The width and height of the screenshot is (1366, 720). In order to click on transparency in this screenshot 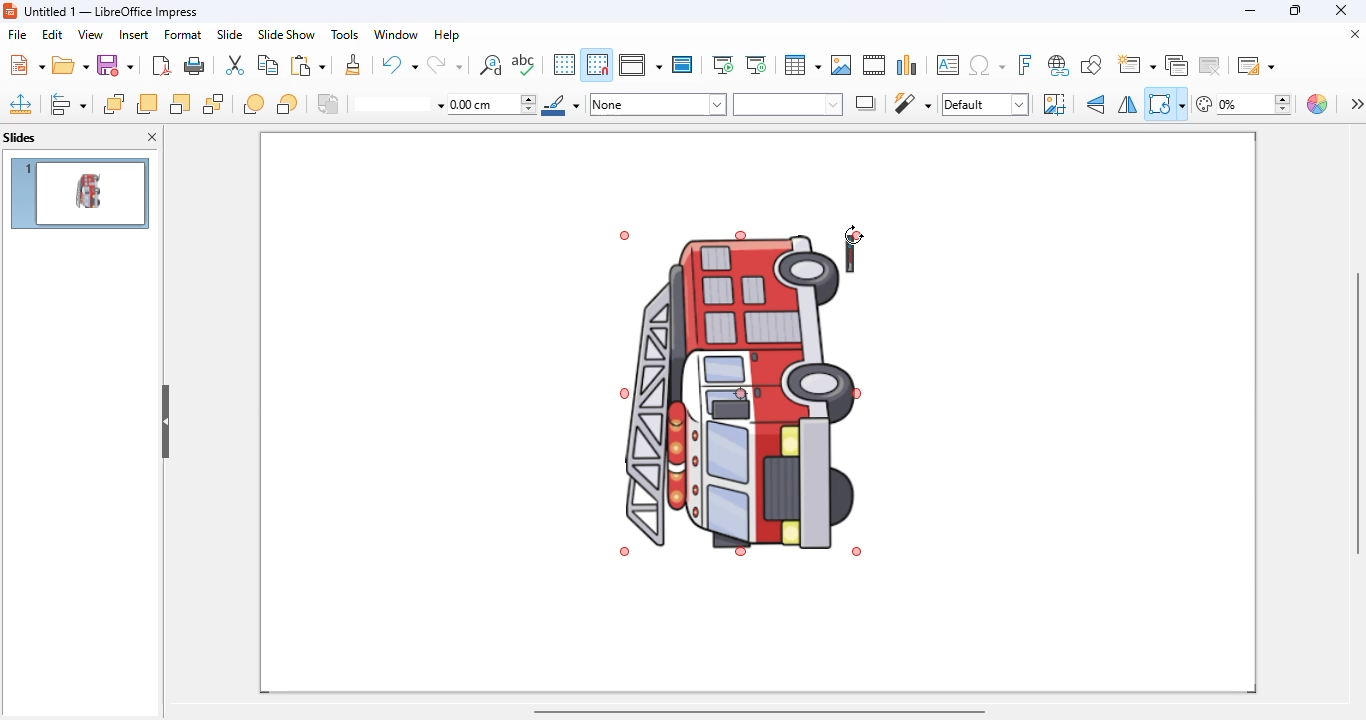, I will do `click(1244, 104)`.